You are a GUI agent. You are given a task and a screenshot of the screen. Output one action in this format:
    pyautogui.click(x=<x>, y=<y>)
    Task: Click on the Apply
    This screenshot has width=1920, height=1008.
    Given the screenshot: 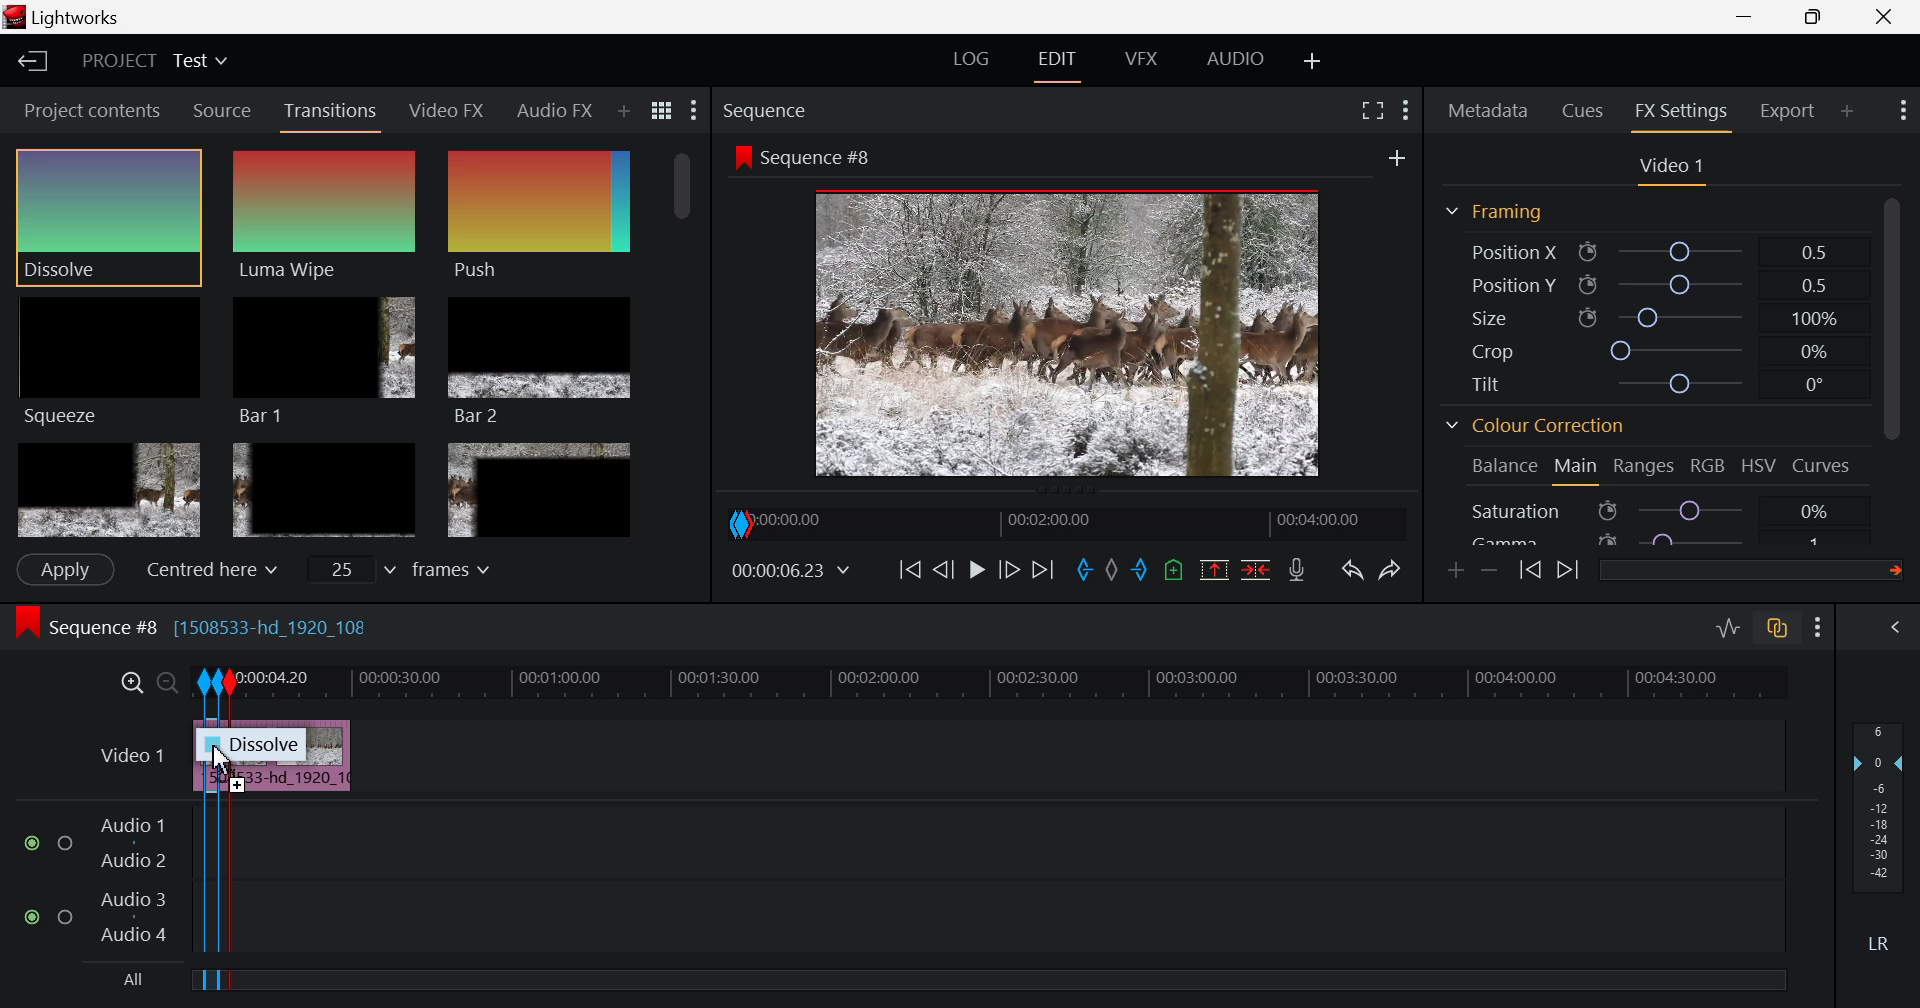 What is the action you would take?
    pyautogui.click(x=64, y=569)
    